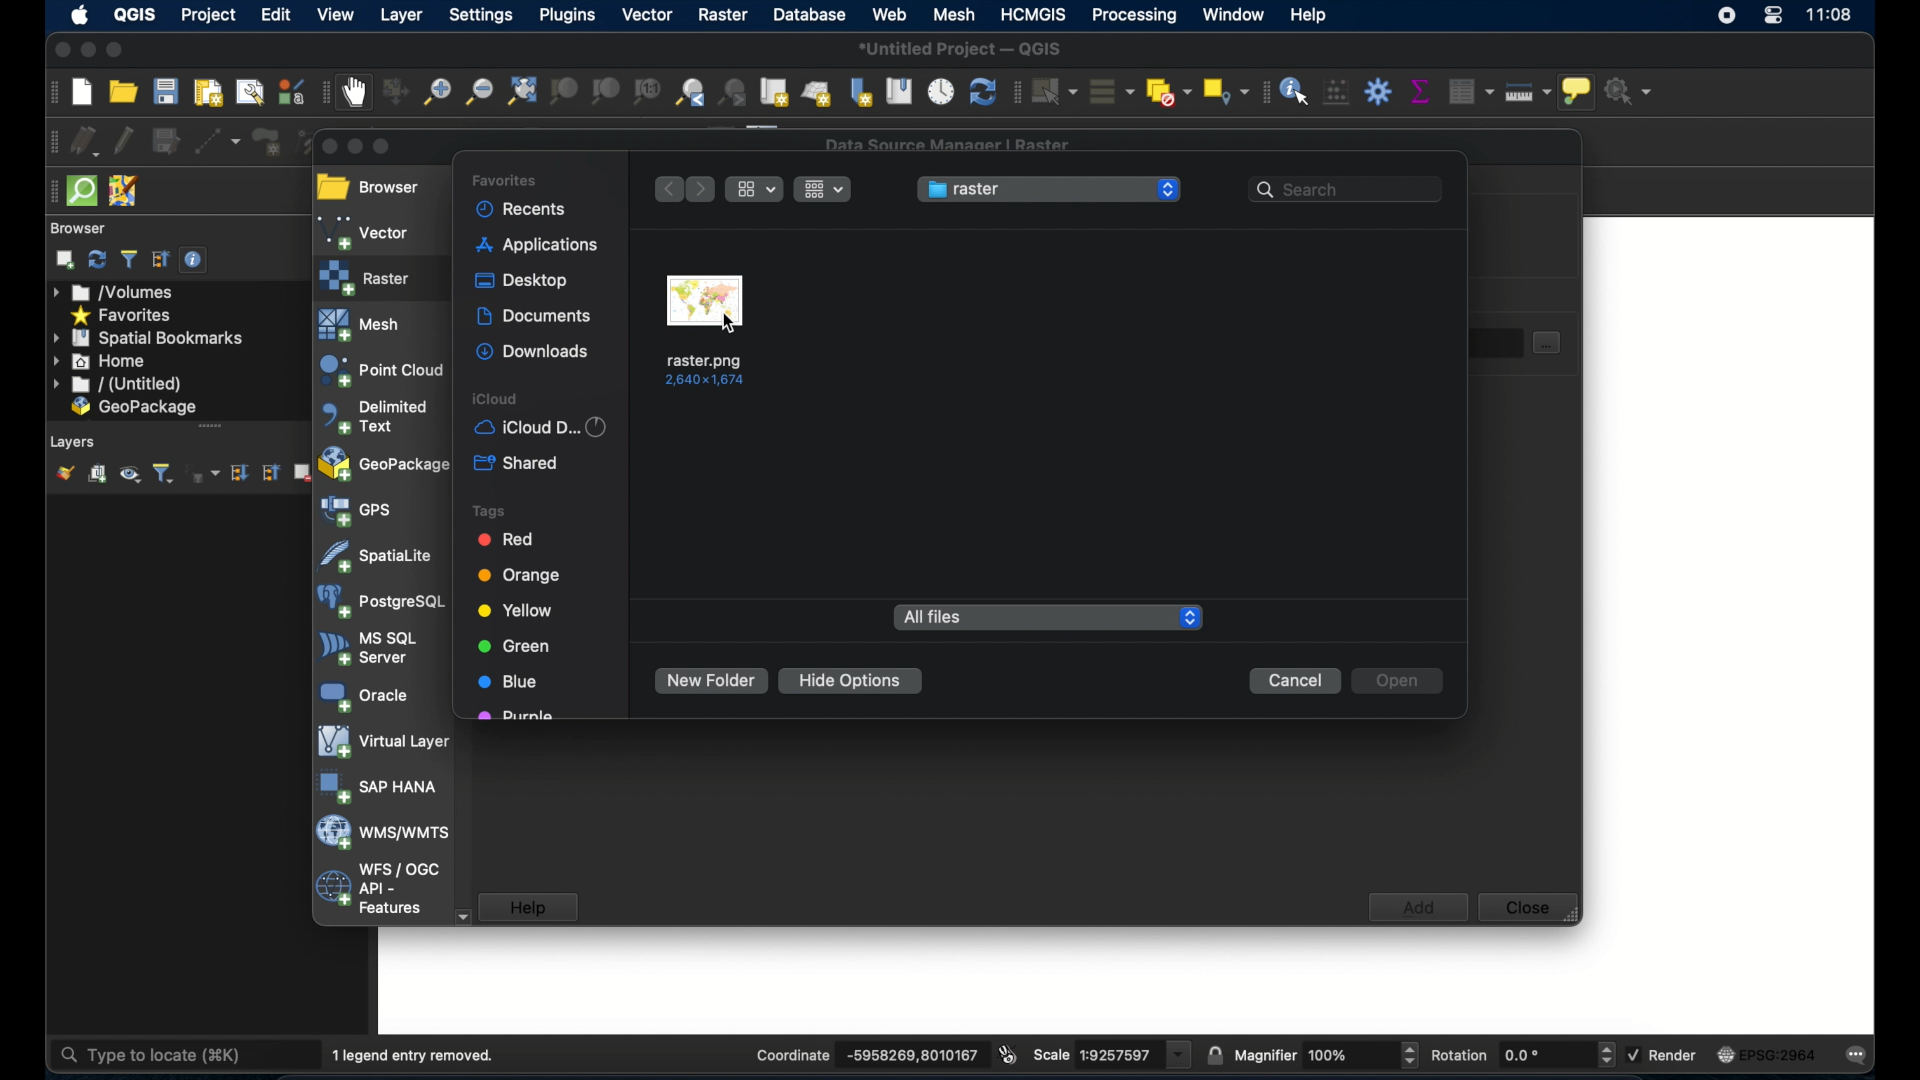 Image resolution: width=1920 pixels, height=1080 pixels. What do you see at coordinates (827, 189) in the screenshot?
I see `drop-down` at bounding box center [827, 189].